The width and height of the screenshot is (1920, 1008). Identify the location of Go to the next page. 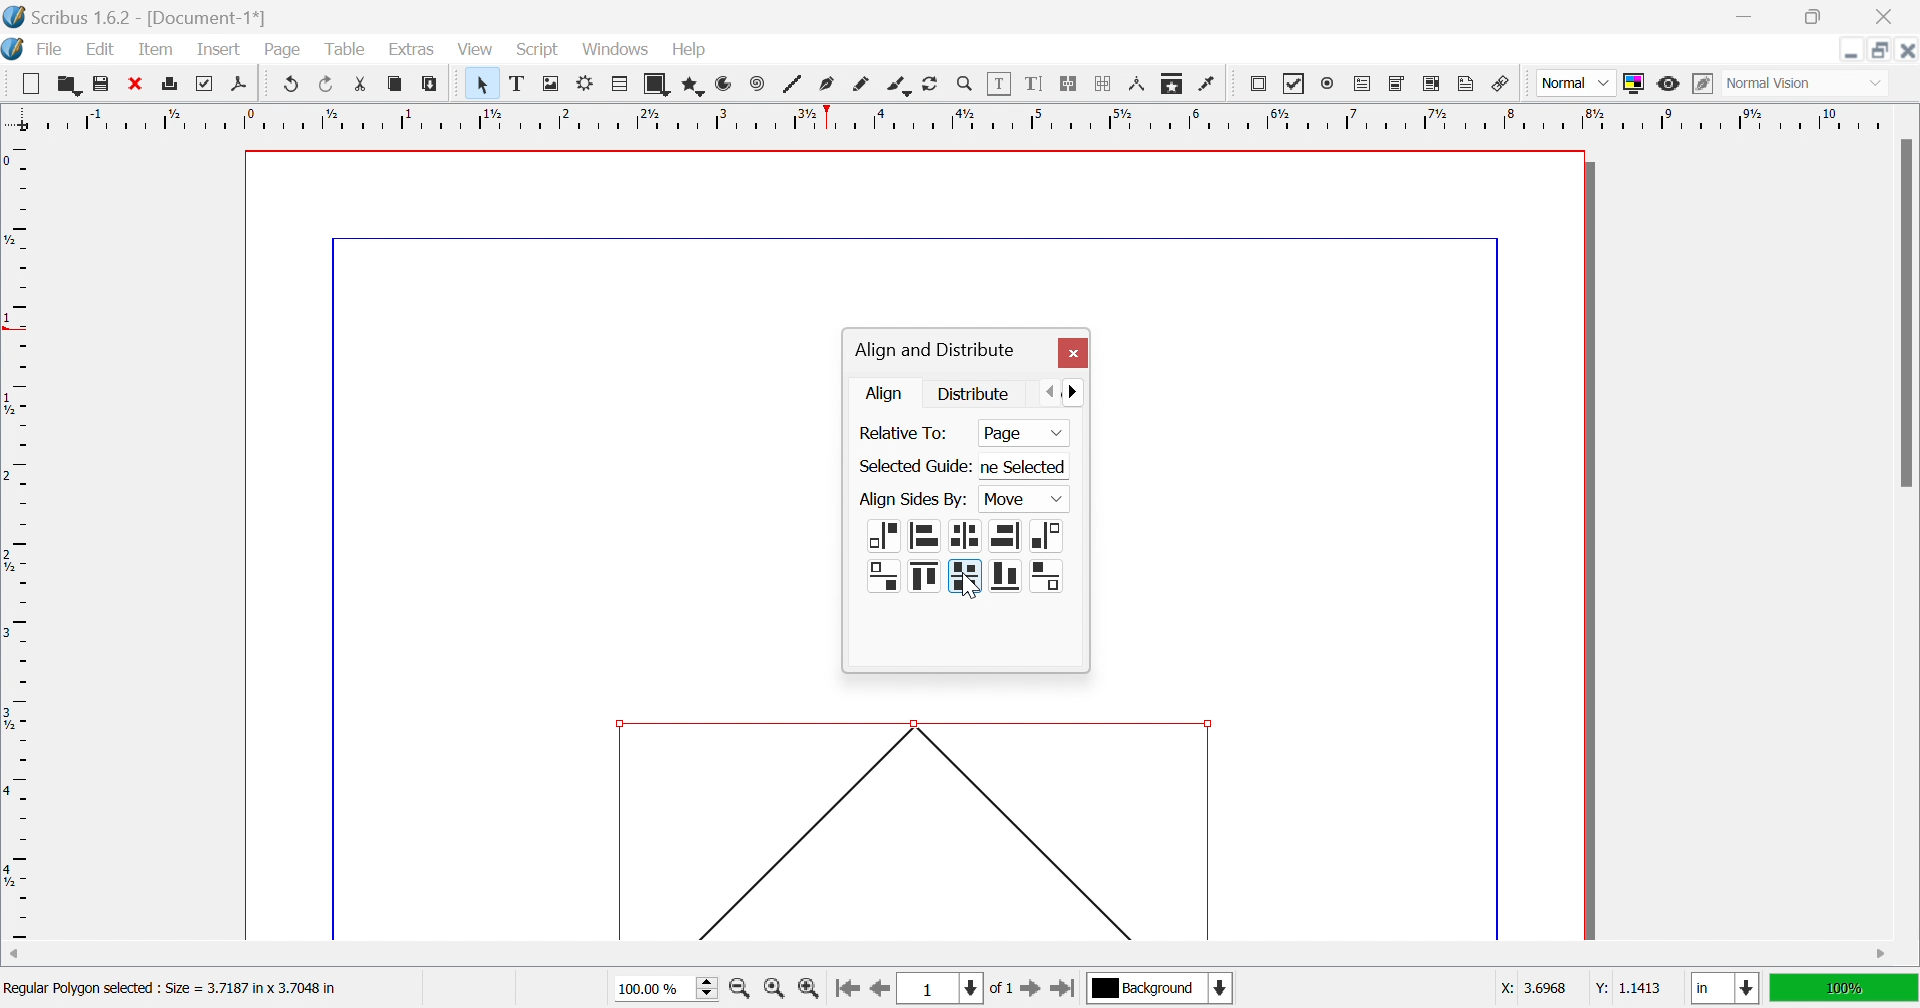
(1033, 993).